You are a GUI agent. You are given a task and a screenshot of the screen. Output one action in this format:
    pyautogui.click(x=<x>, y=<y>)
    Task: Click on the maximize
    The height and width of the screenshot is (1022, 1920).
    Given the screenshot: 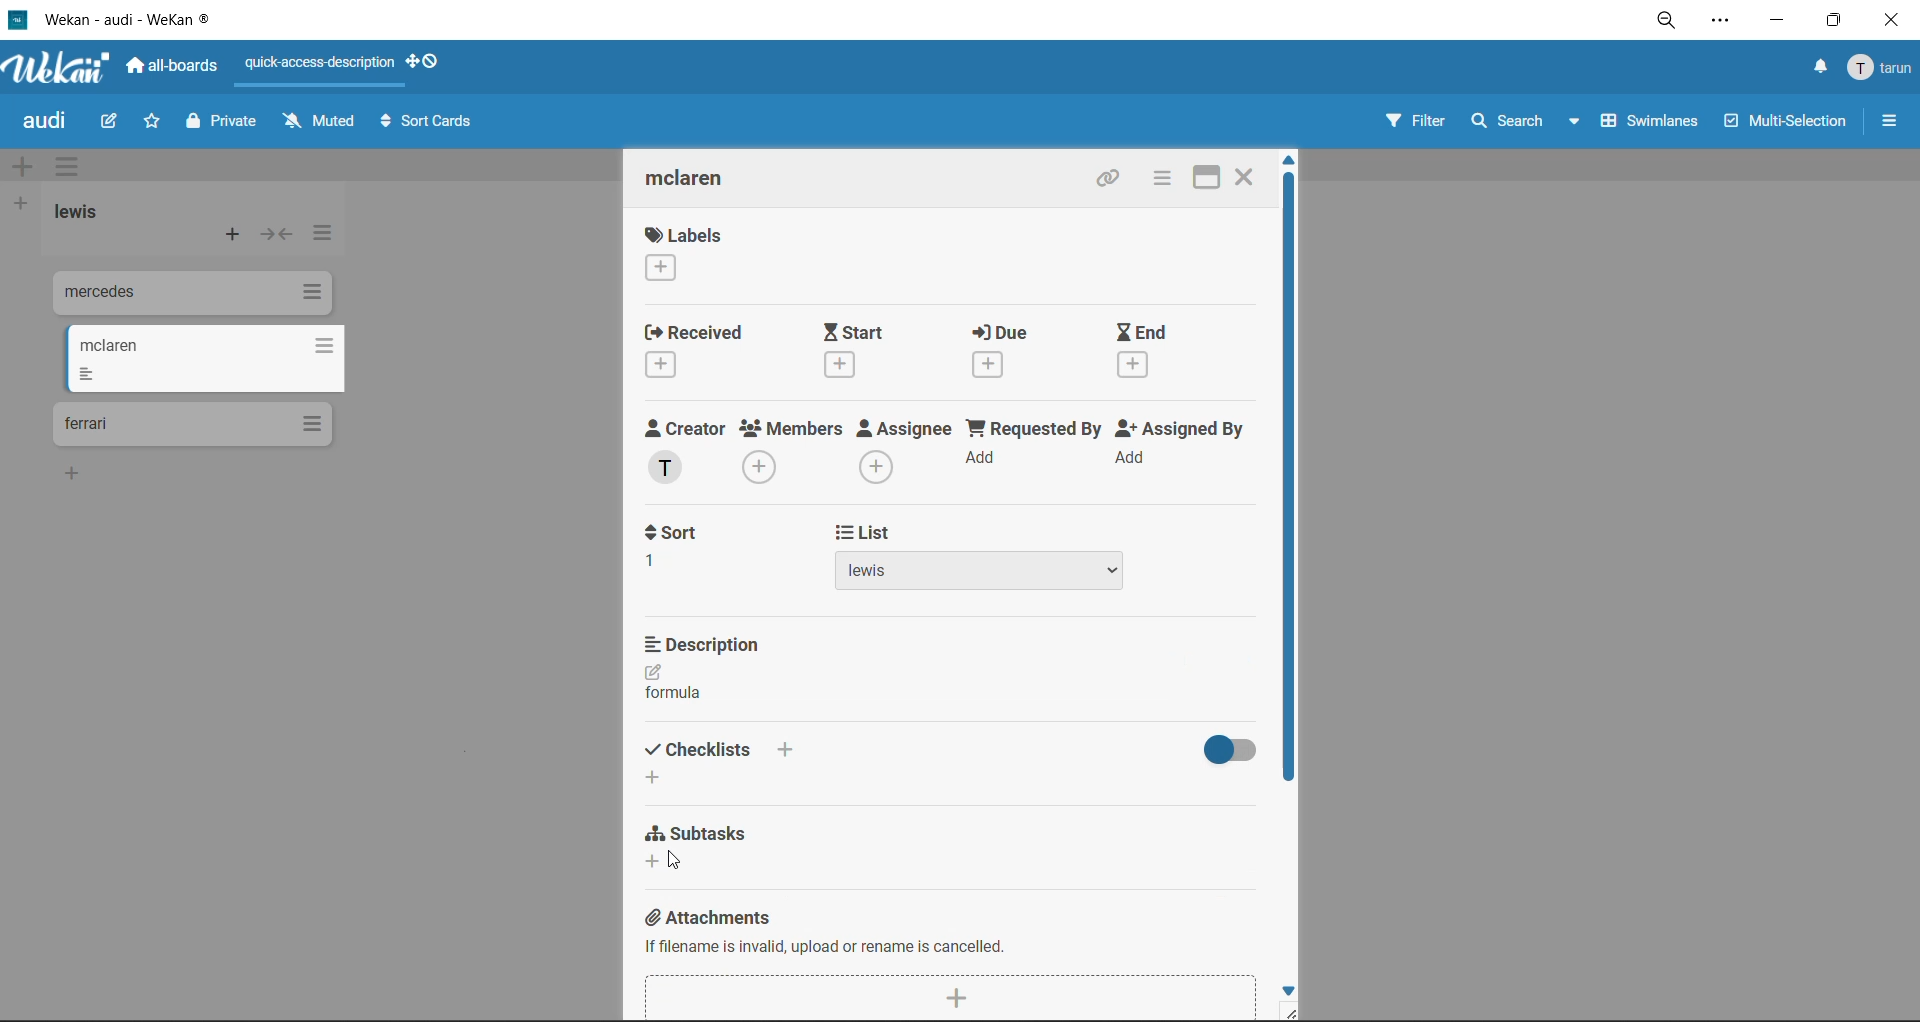 What is the action you would take?
    pyautogui.click(x=1839, y=19)
    